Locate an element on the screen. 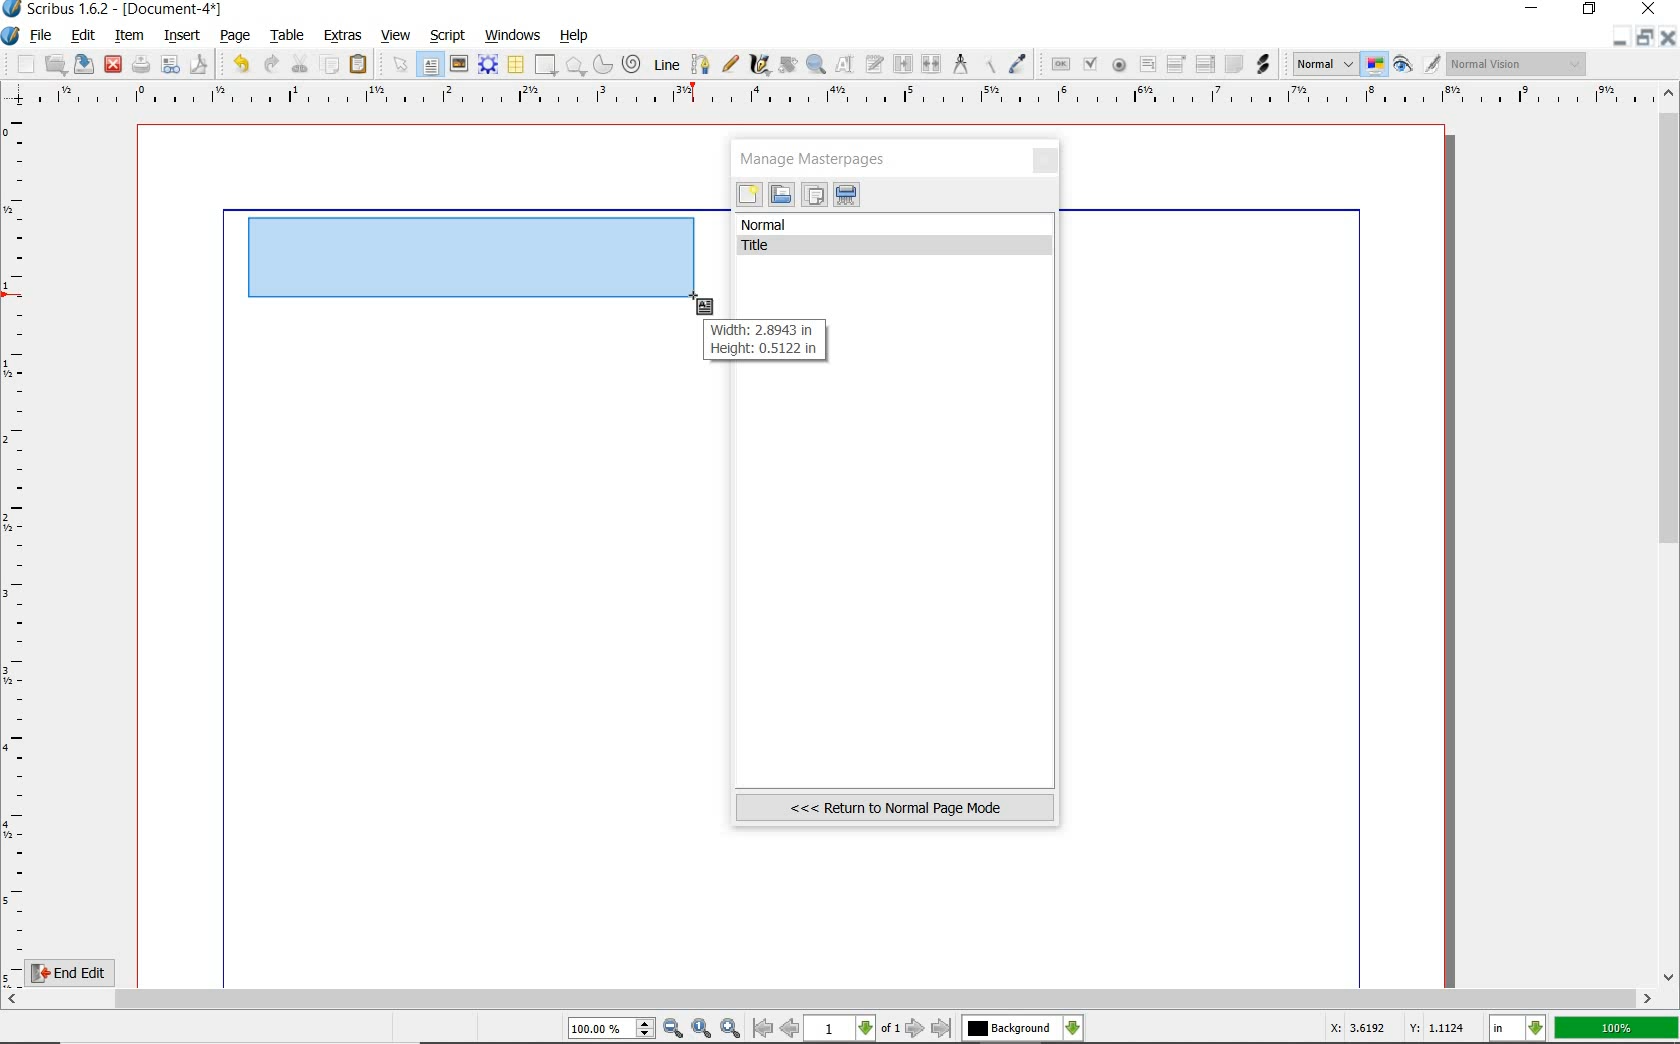  text frame is located at coordinates (432, 65).